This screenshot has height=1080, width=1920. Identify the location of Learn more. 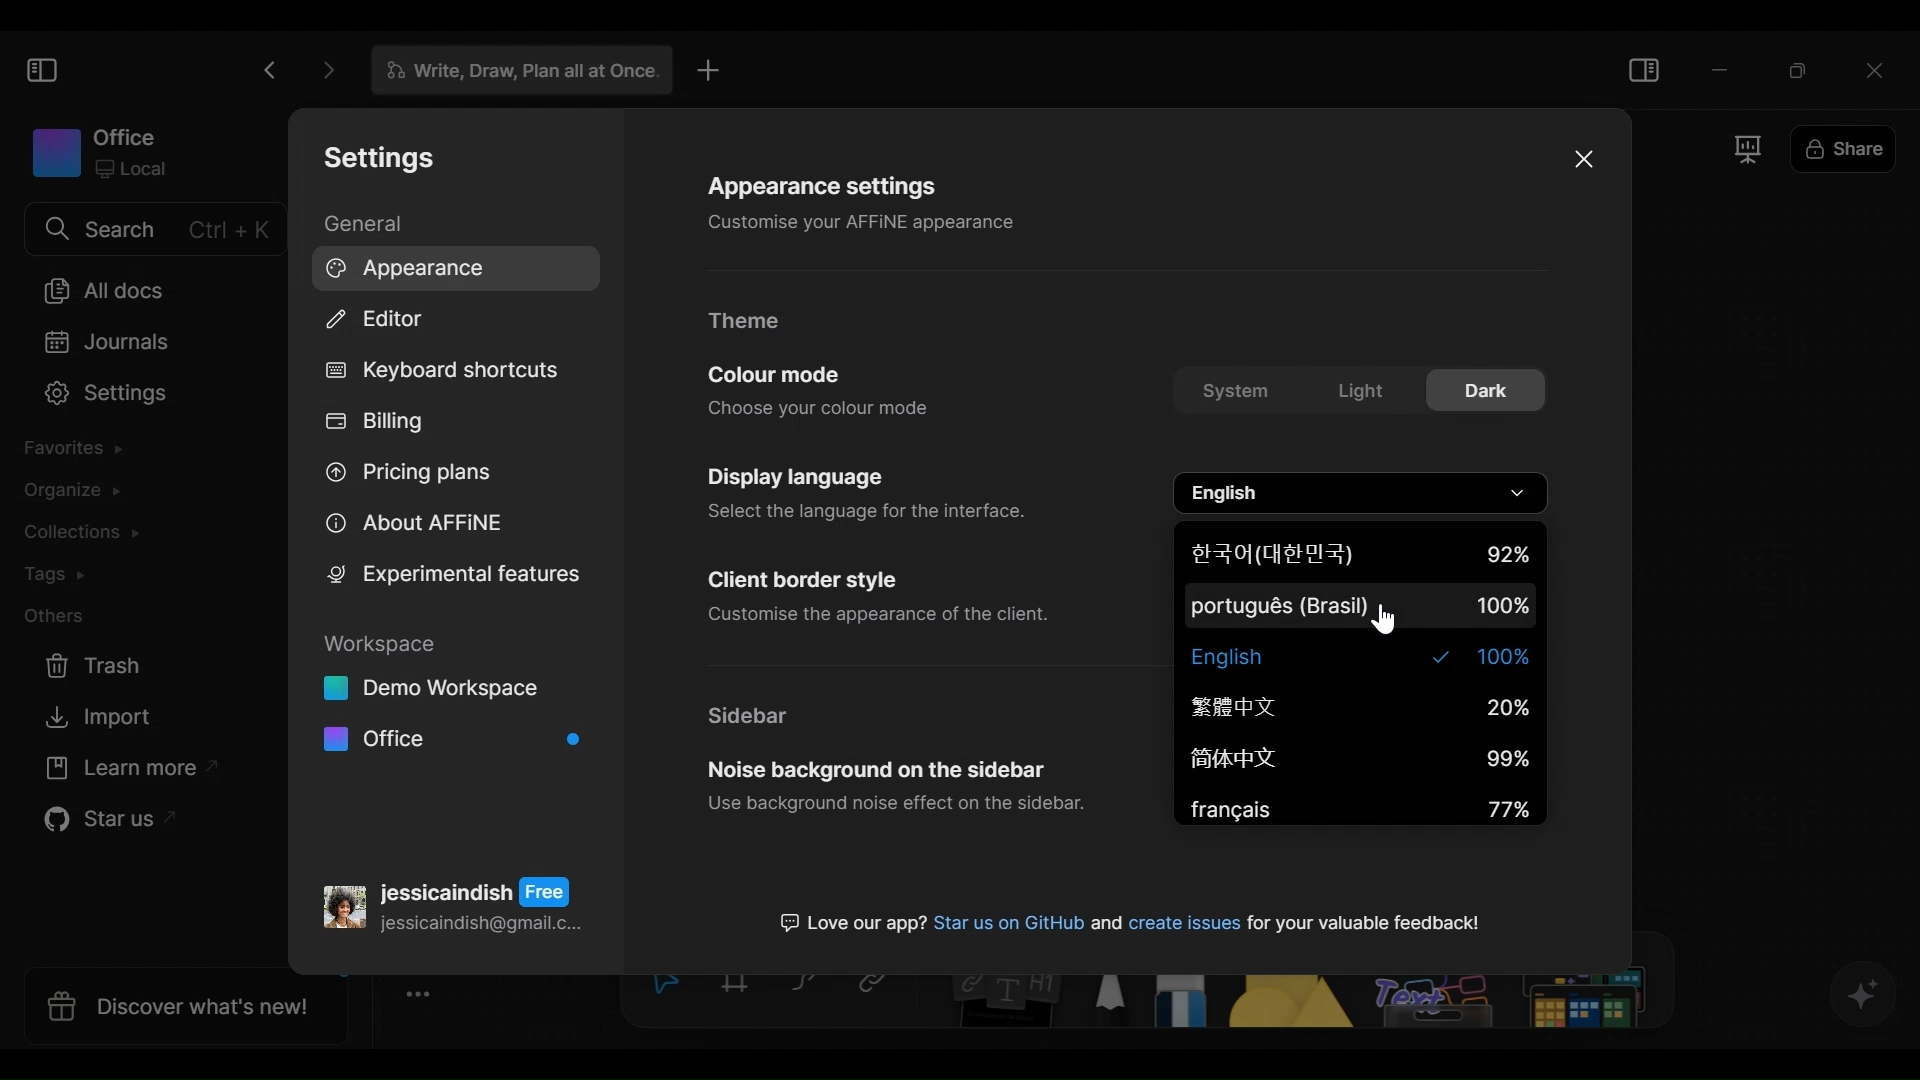
(123, 771).